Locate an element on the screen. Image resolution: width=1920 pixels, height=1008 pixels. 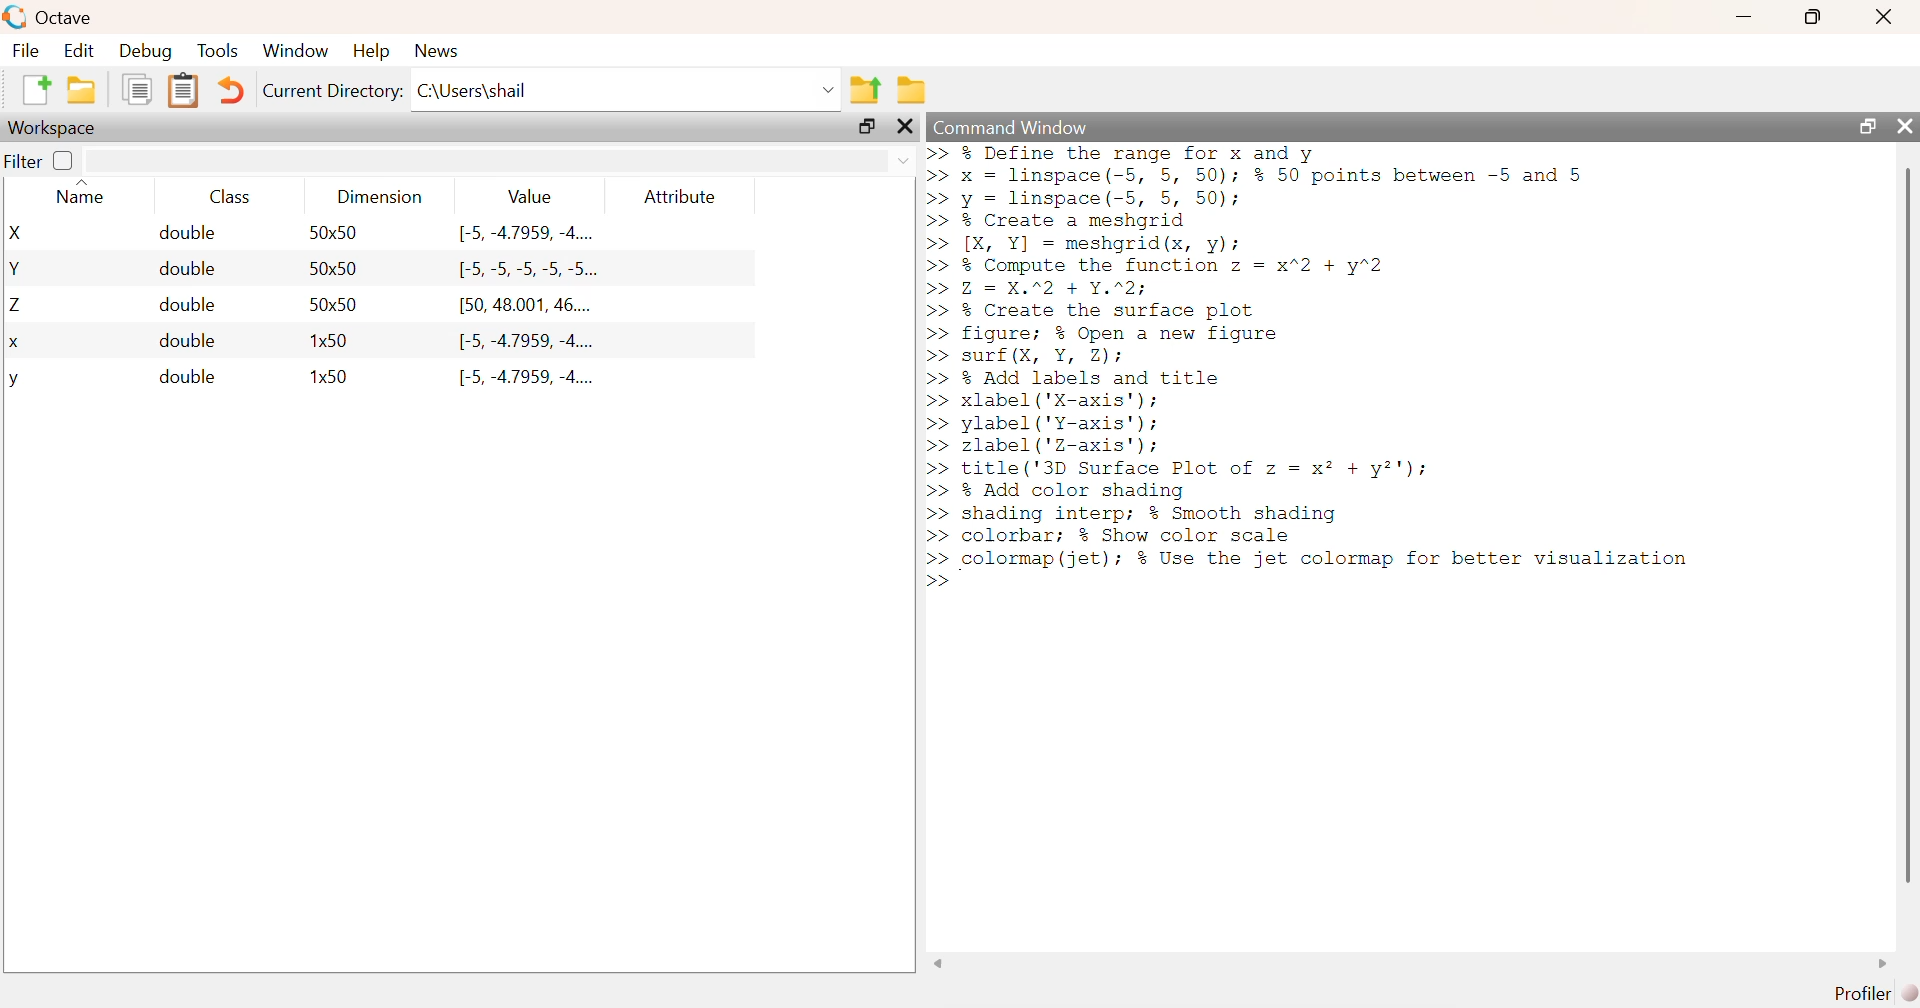
C:\Users\shail is located at coordinates (476, 91).